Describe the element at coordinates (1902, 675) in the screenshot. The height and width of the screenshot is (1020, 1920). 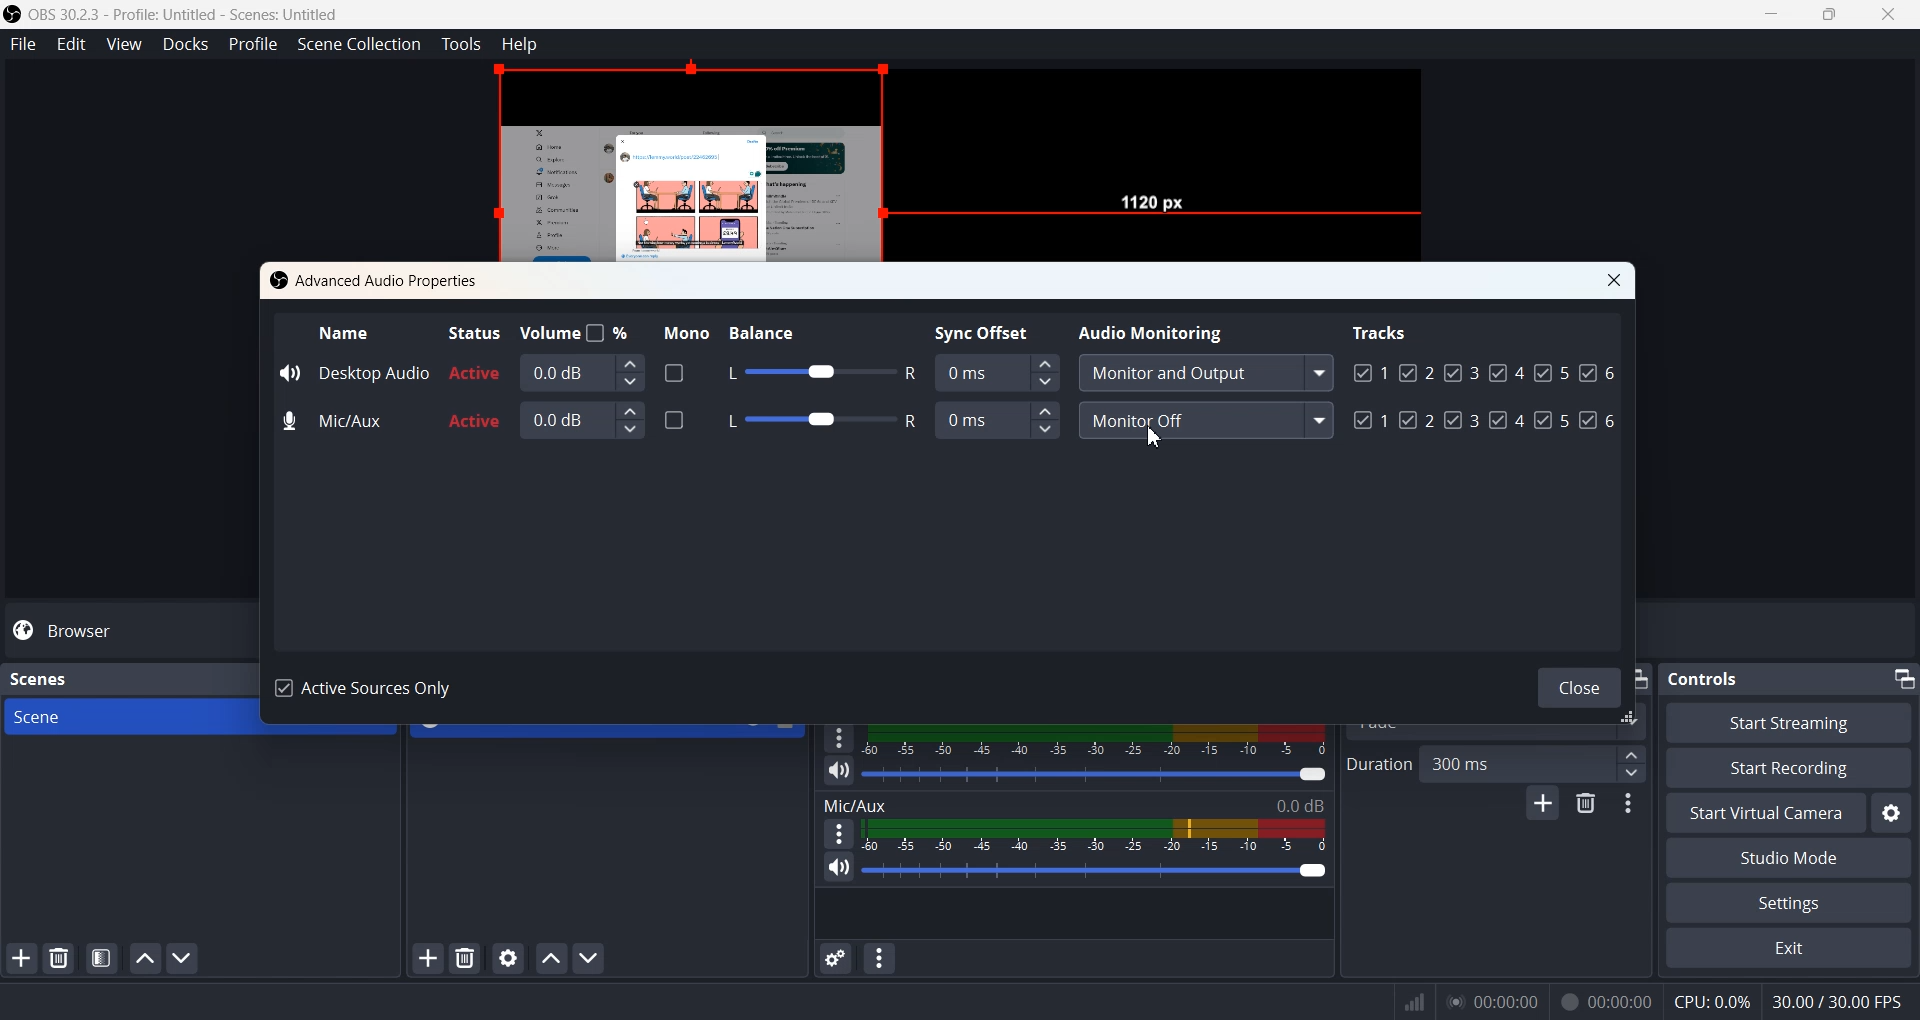
I see `Minimize` at that location.